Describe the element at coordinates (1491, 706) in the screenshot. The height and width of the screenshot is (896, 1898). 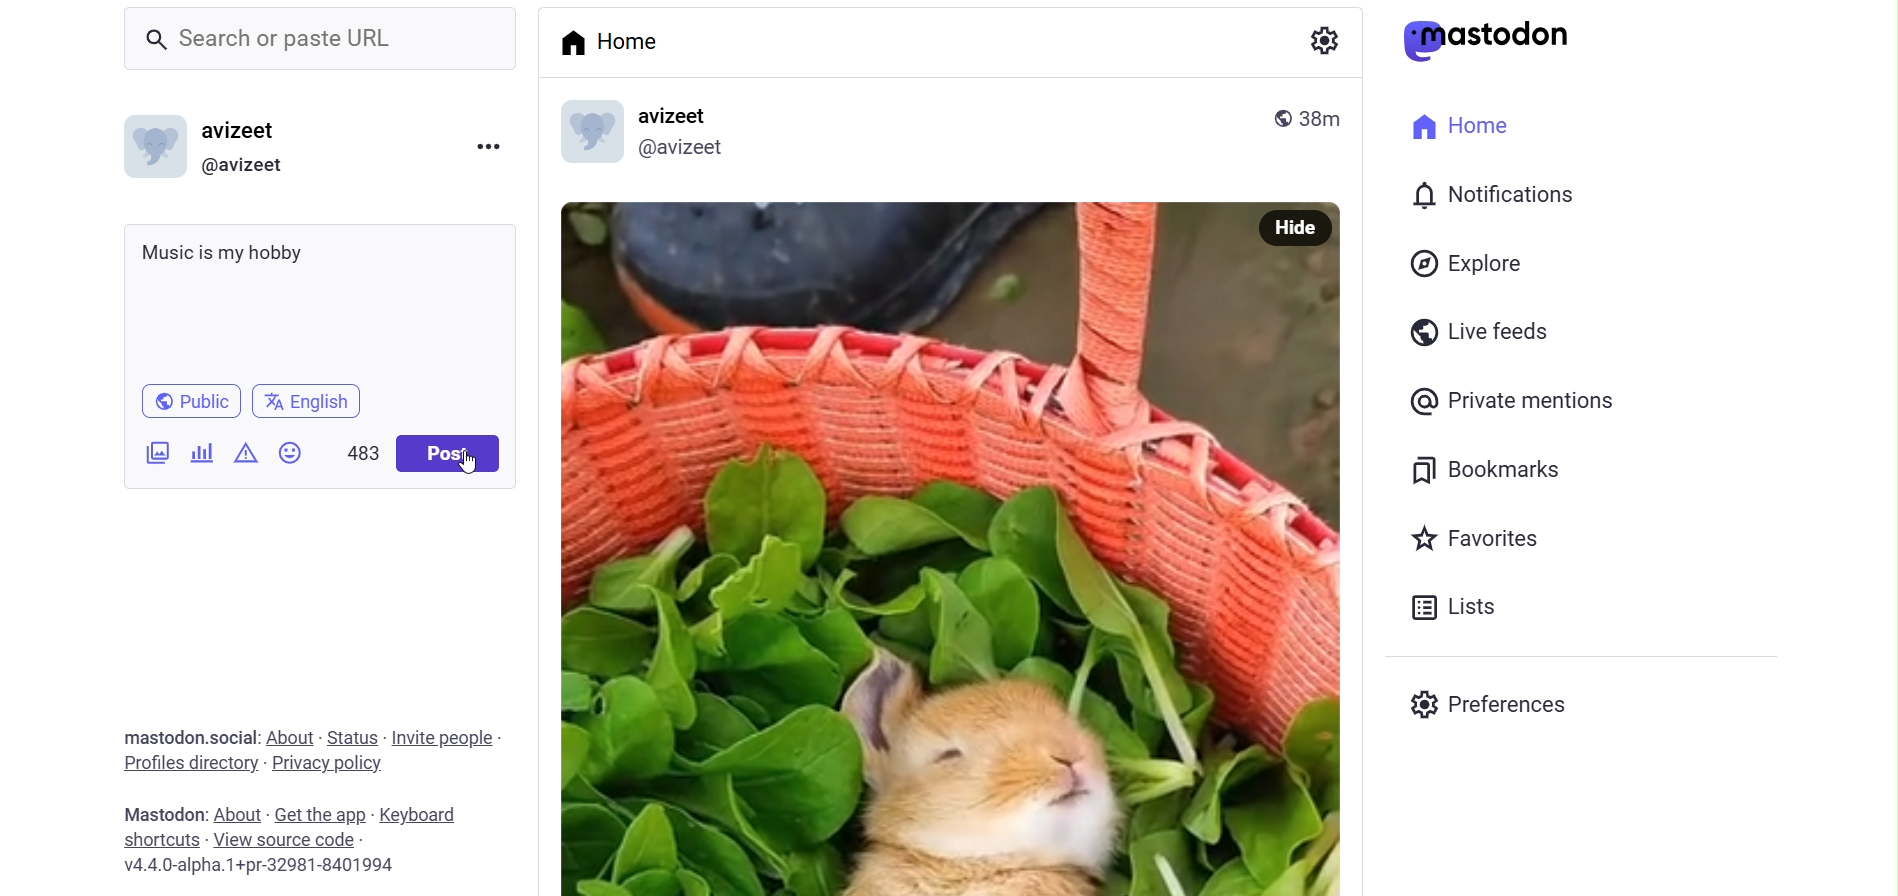
I see `Preferences` at that location.